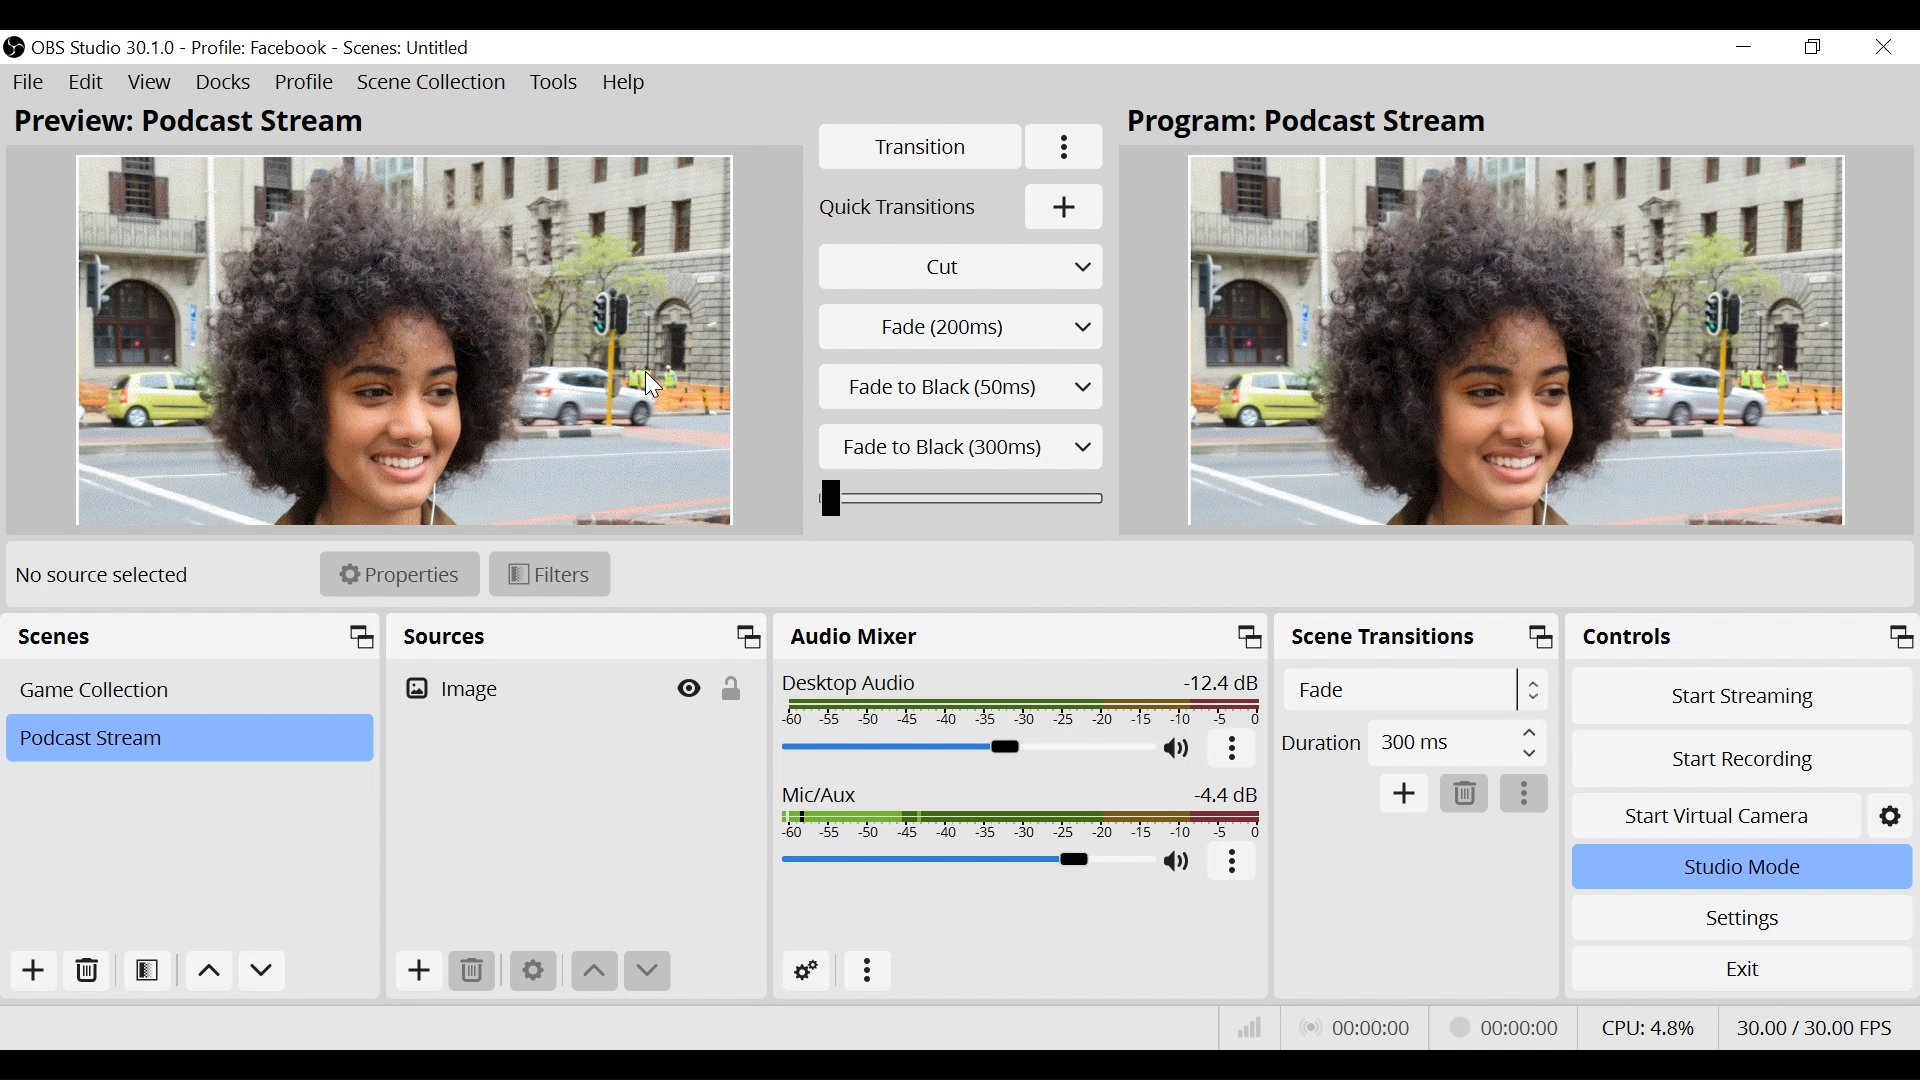  What do you see at coordinates (433, 84) in the screenshot?
I see `Scene Collection` at bounding box center [433, 84].